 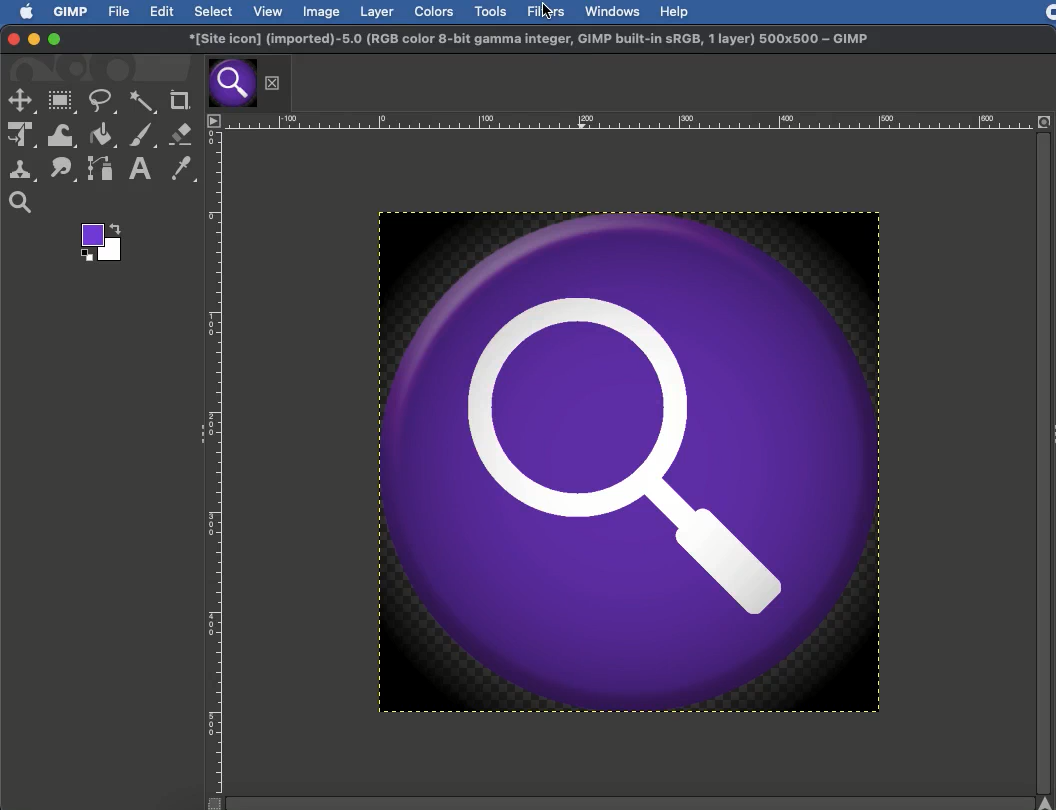 I want to click on Path, so click(x=99, y=168).